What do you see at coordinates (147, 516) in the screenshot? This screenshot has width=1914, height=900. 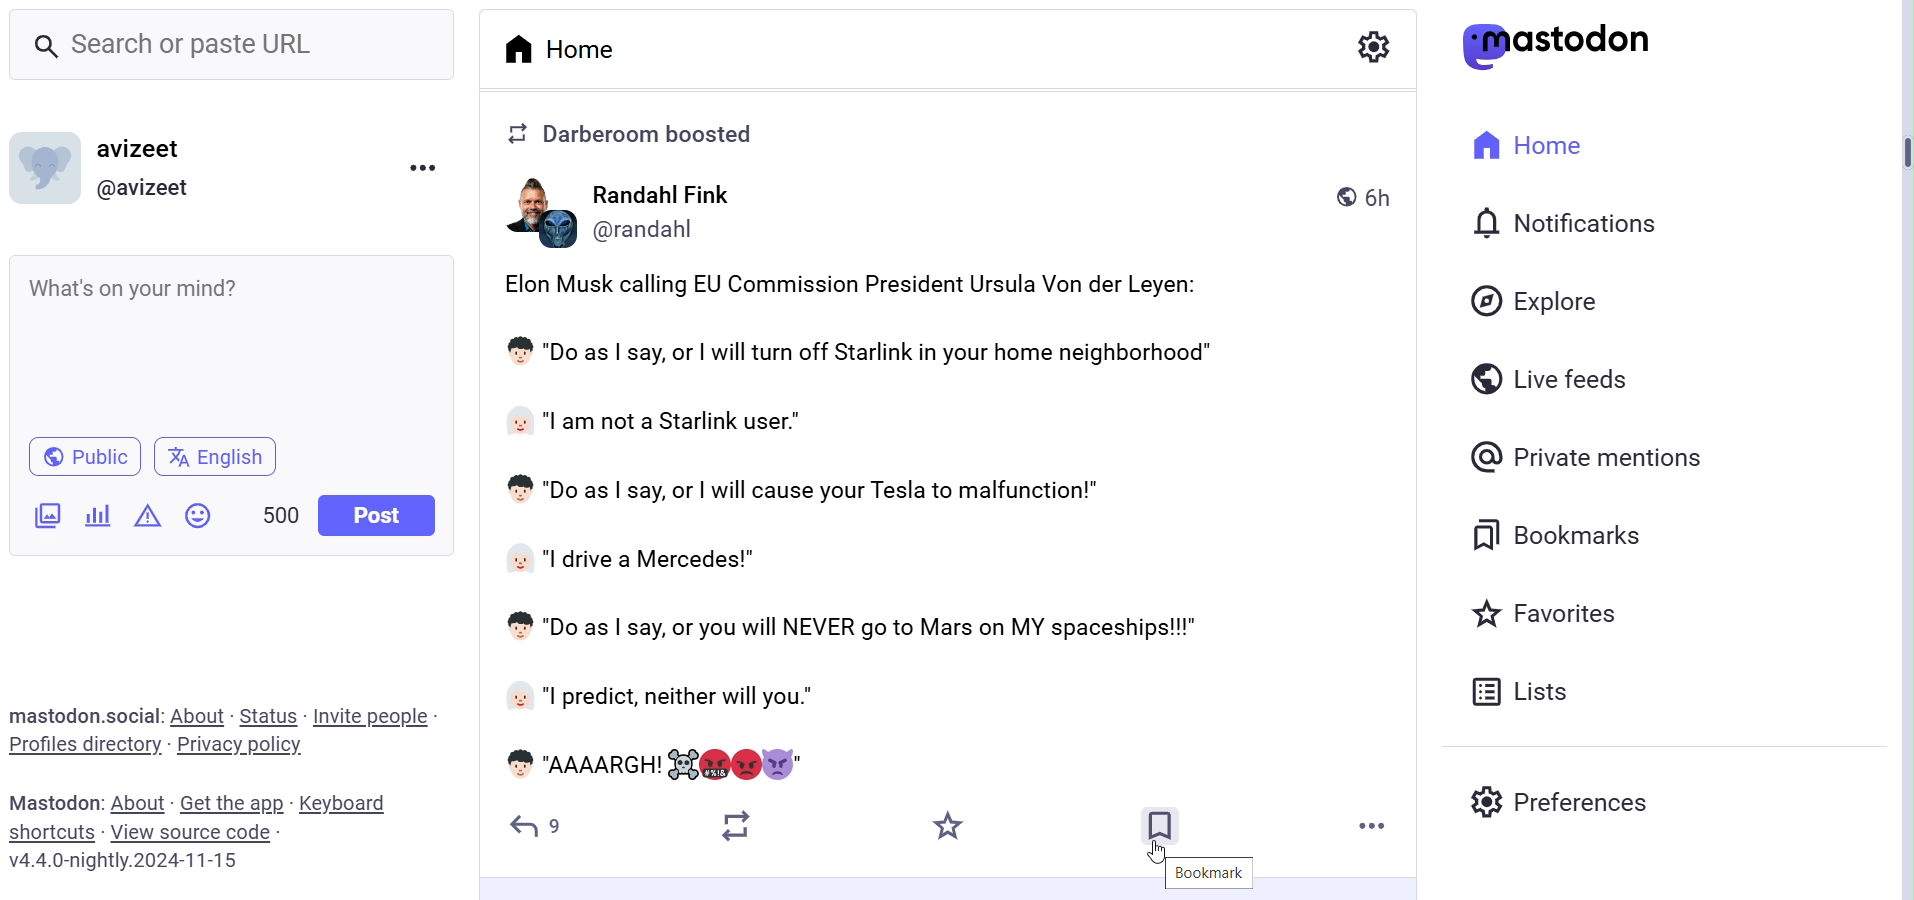 I see `Content Warning` at bounding box center [147, 516].